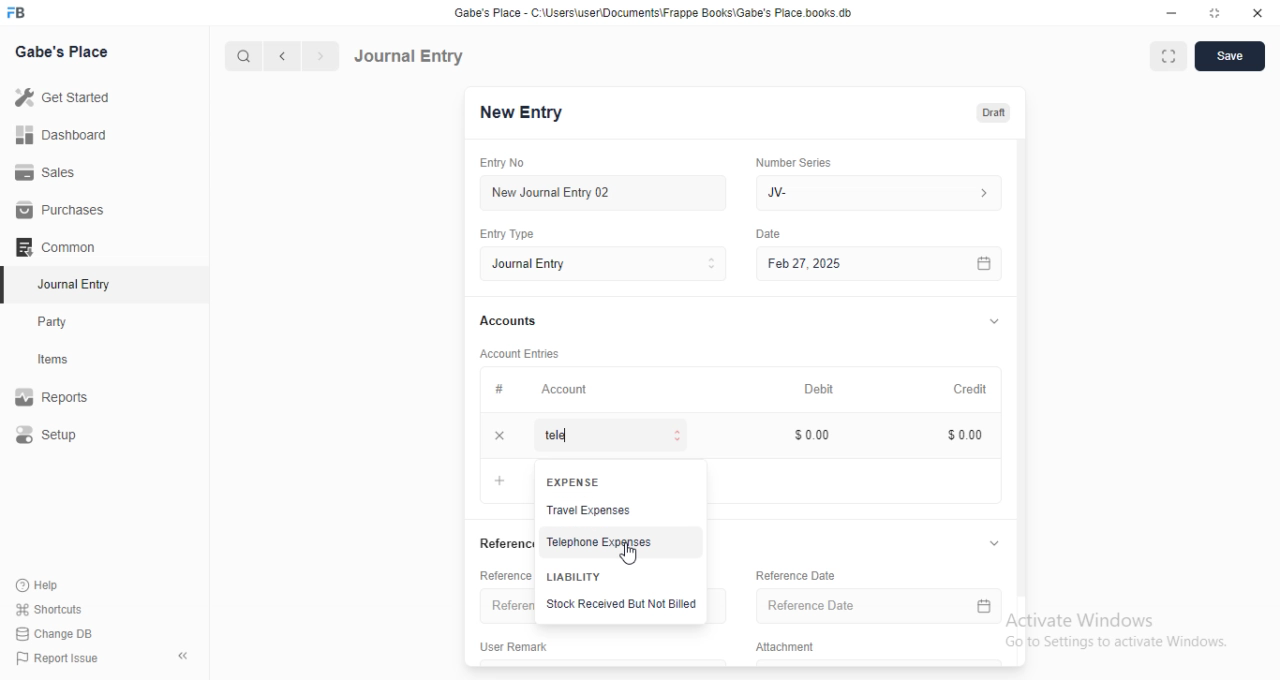 Image resolution: width=1280 pixels, height=680 pixels. What do you see at coordinates (527, 114) in the screenshot?
I see `New entry` at bounding box center [527, 114].